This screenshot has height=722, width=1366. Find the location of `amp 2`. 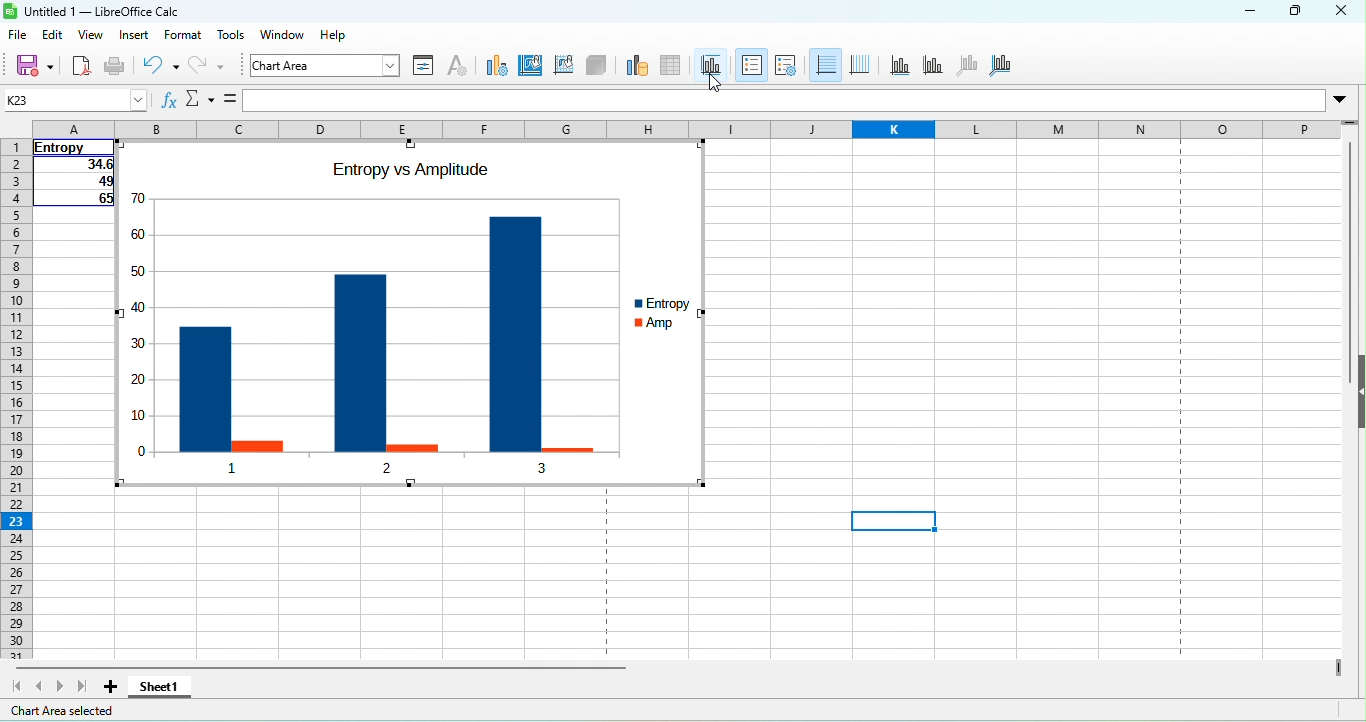

amp 2 is located at coordinates (411, 443).